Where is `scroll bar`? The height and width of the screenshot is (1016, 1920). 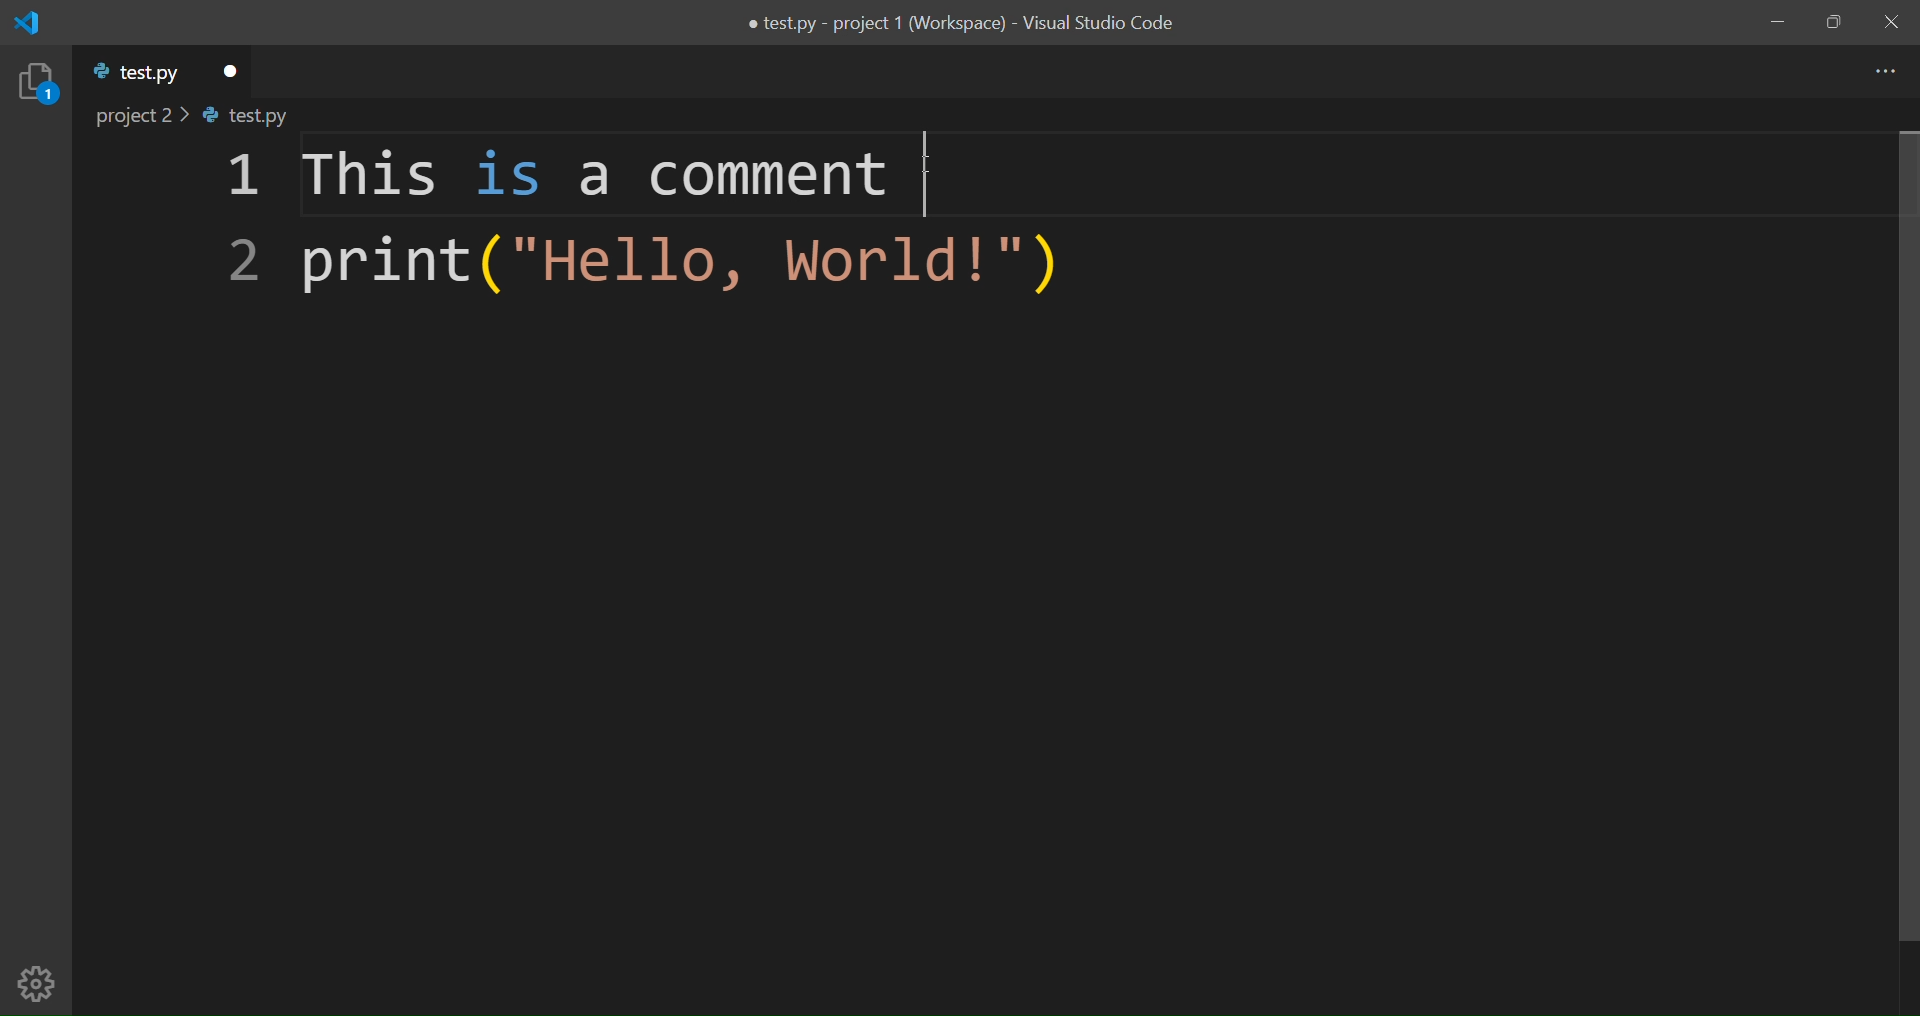
scroll bar is located at coordinates (1890, 536).